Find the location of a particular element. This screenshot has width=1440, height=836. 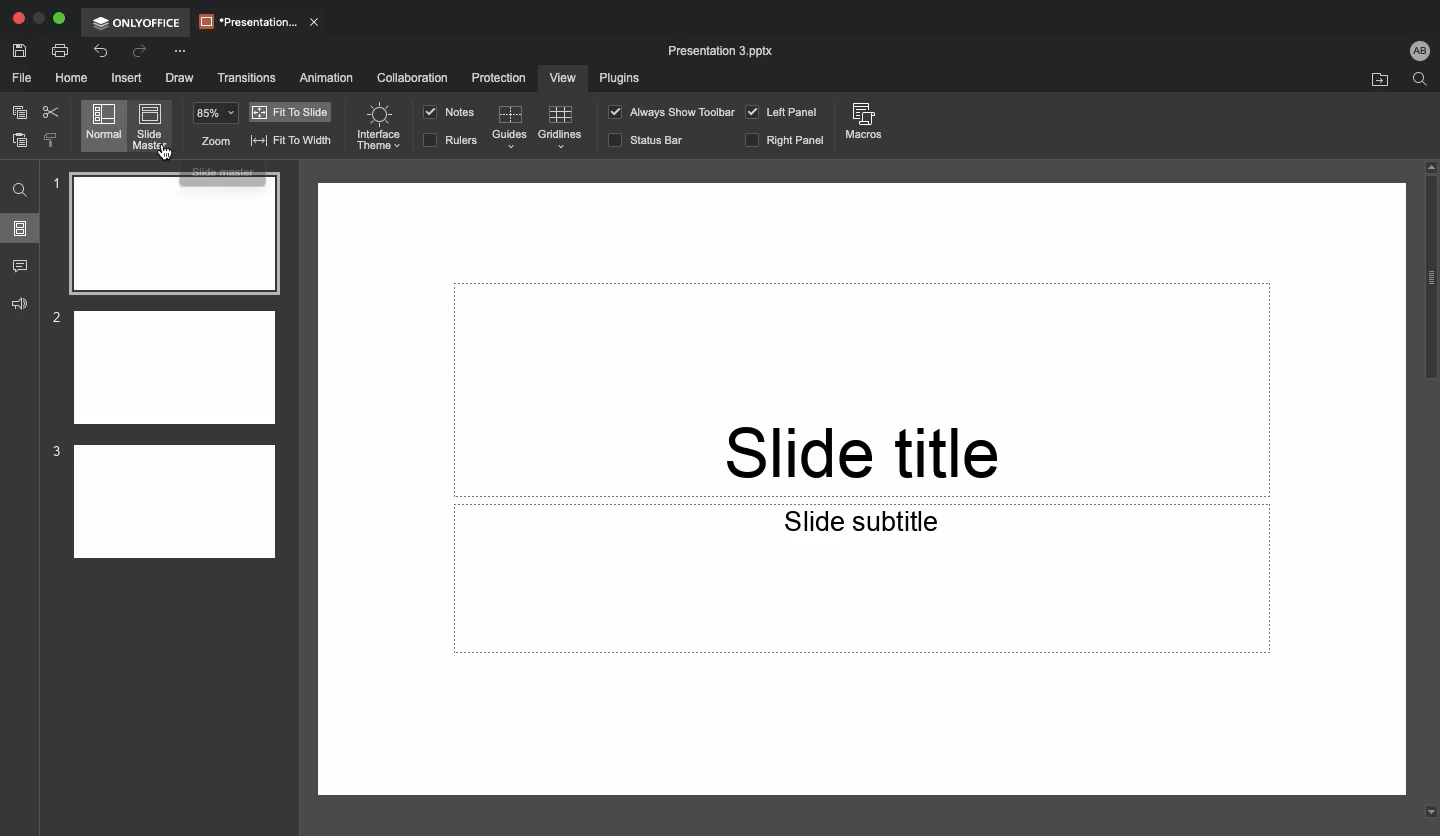

Macros is located at coordinates (864, 122).